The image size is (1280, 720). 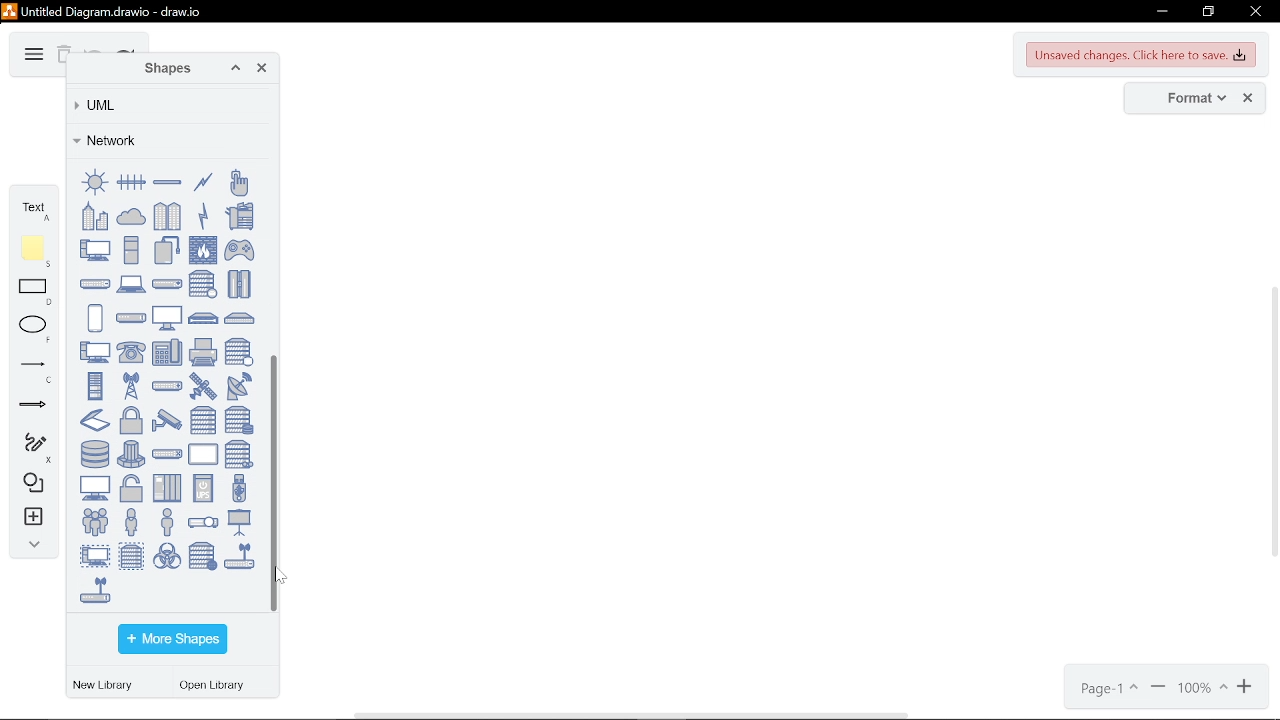 I want to click on undo, so click(x=94, y=49).